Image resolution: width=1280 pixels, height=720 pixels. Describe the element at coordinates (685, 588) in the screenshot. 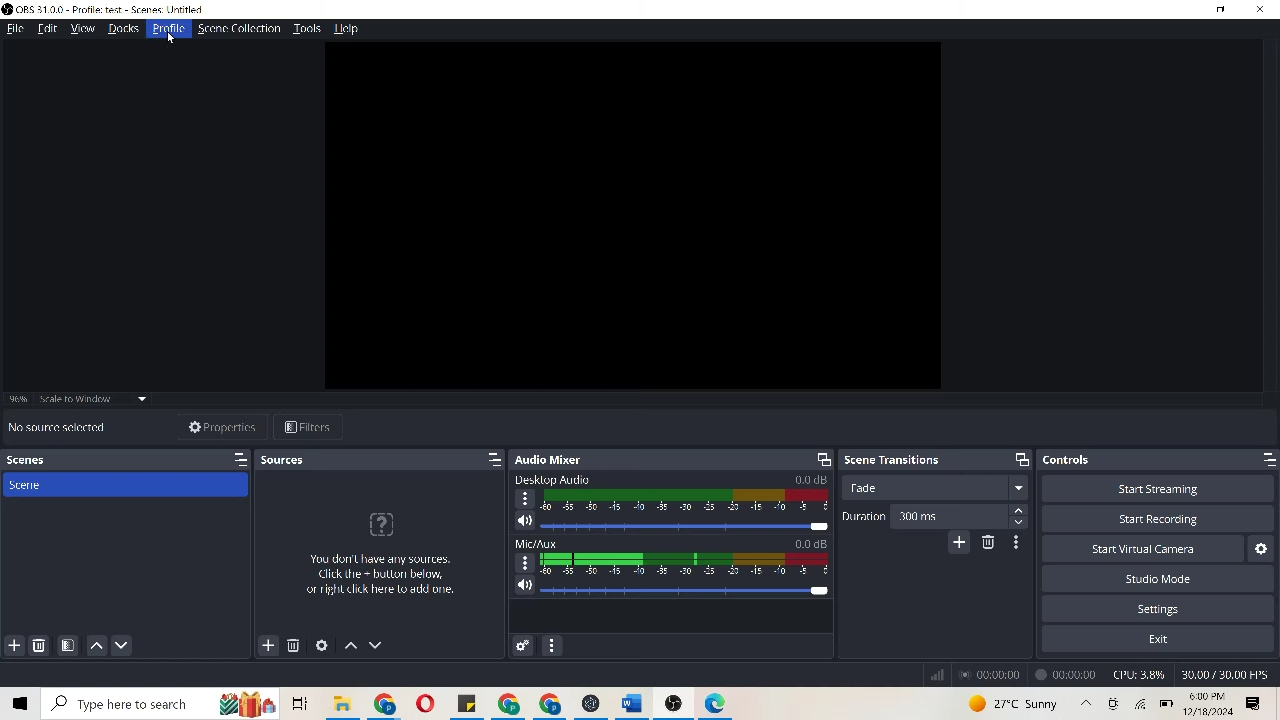

I see `slider` at that location.